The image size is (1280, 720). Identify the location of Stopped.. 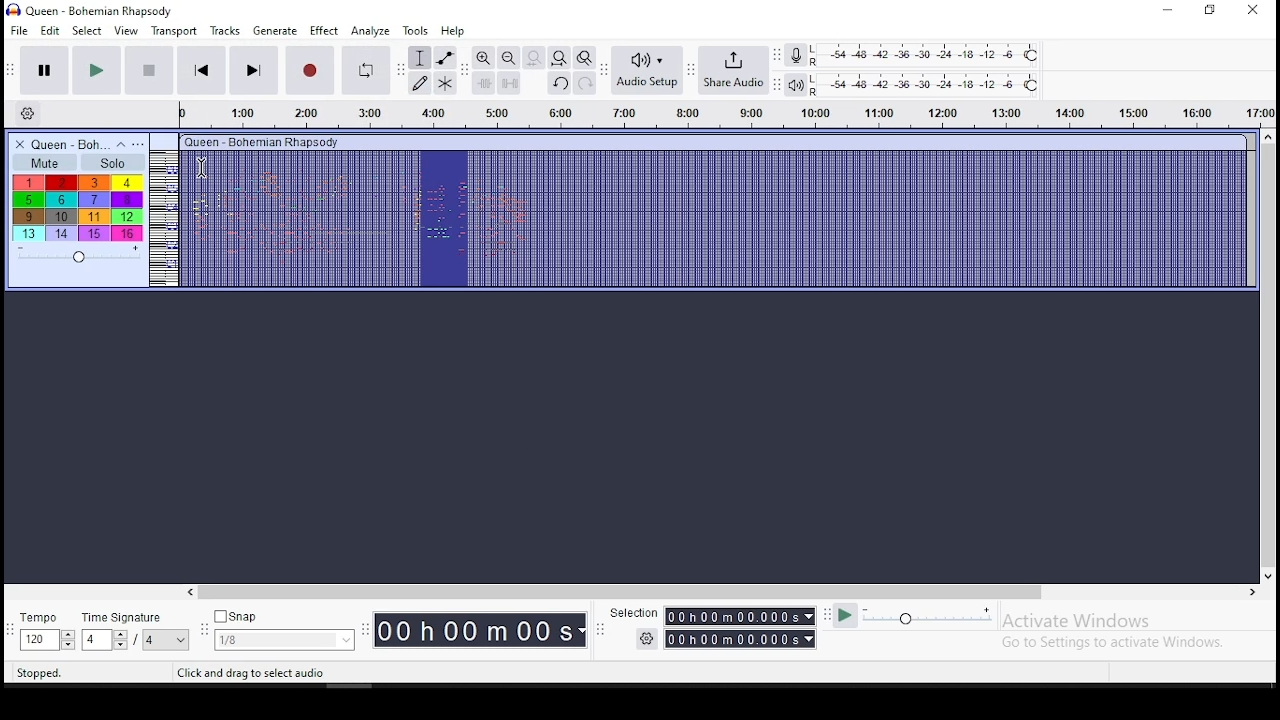
(38, 672).